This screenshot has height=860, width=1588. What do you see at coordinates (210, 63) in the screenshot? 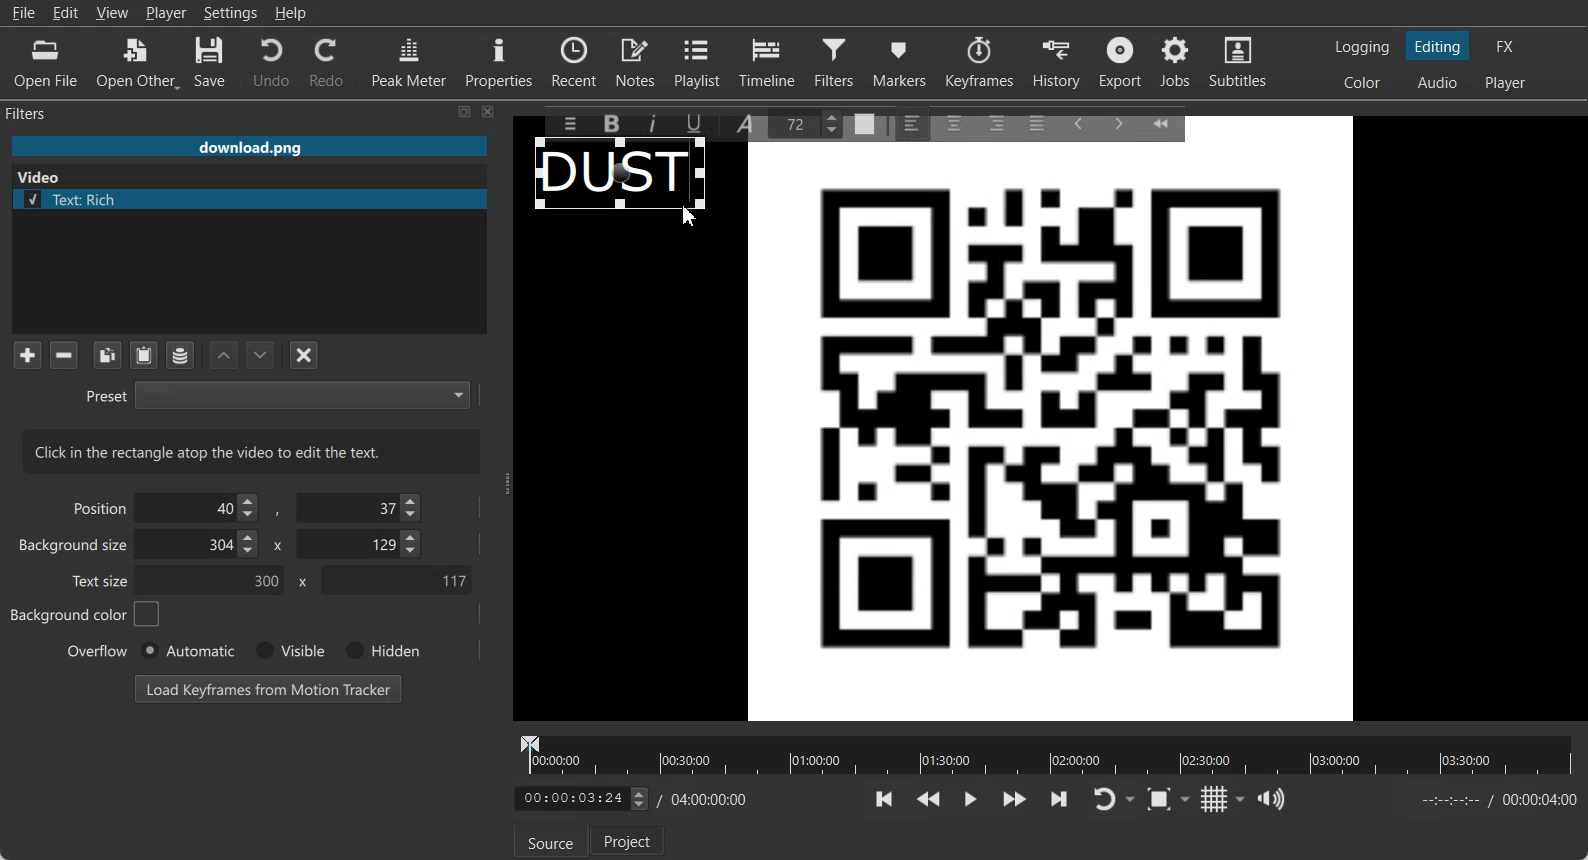
I see `Save` at bounding box center [210, 63].